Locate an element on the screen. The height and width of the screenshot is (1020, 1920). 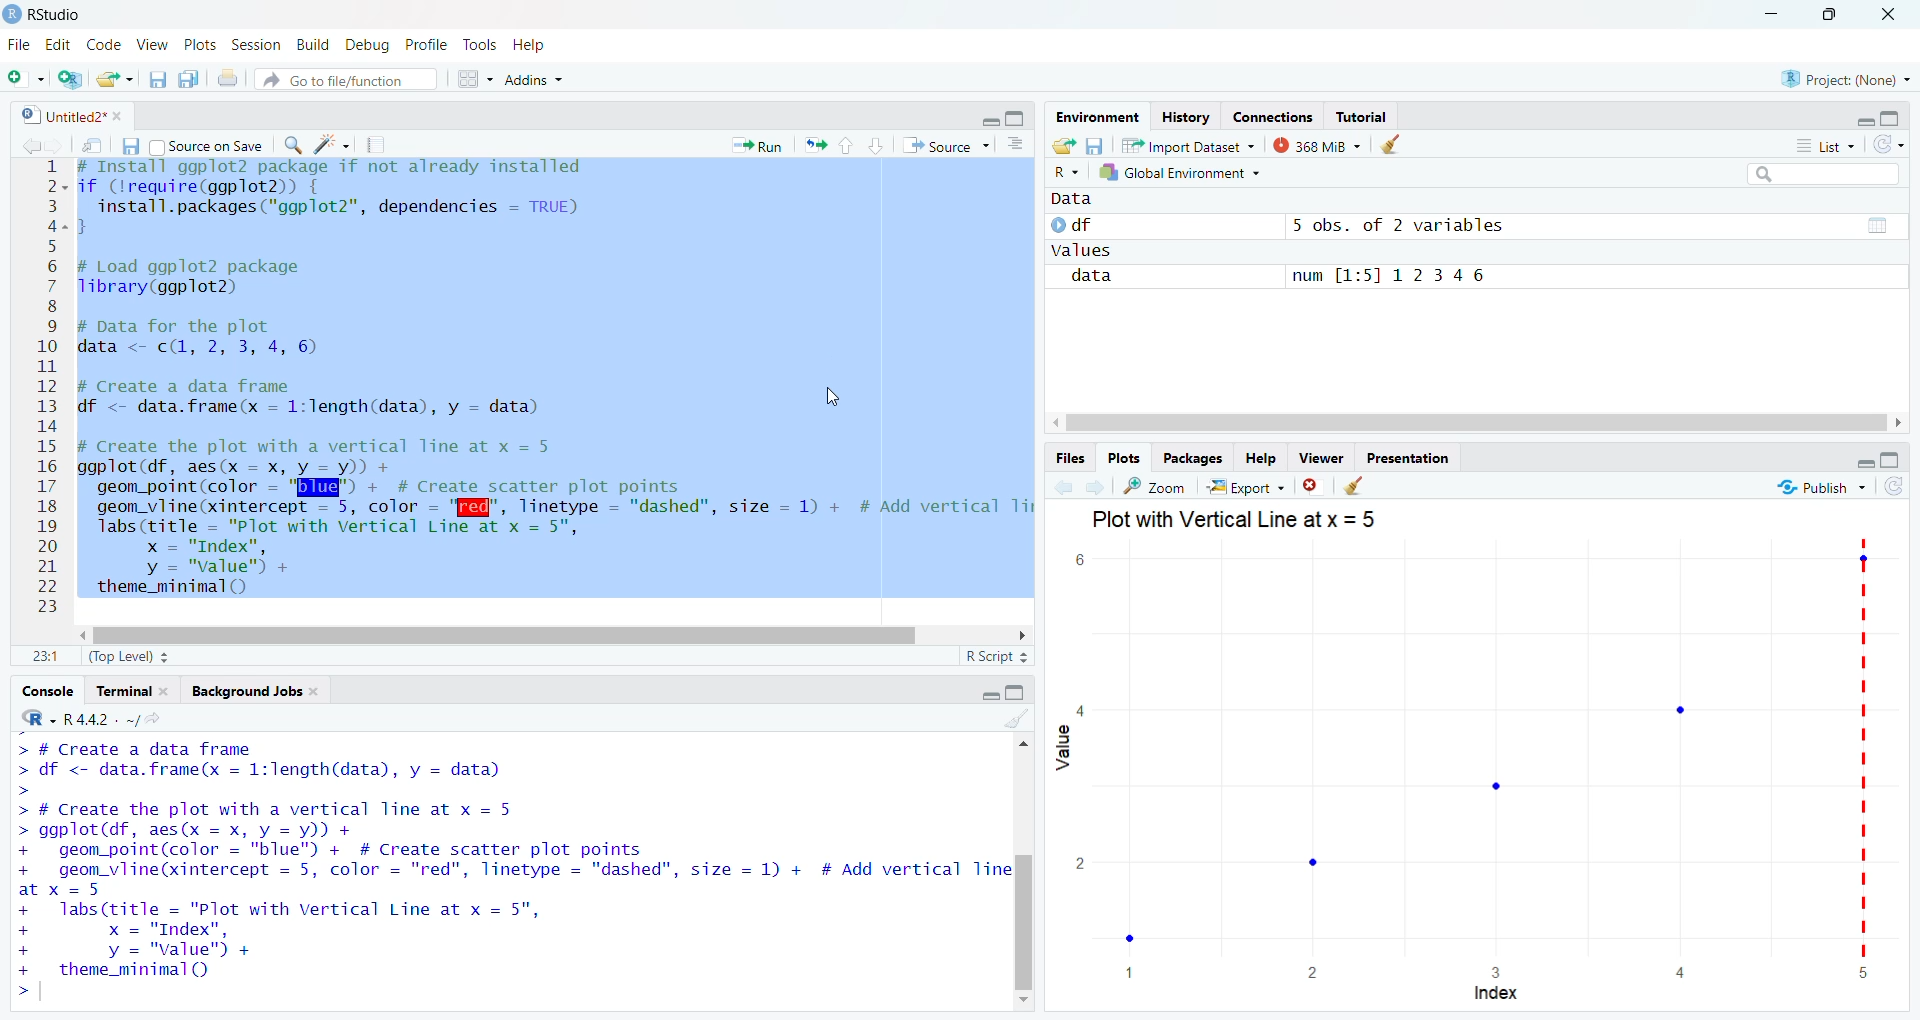
R ~ is located at coordinates (1067, 173).